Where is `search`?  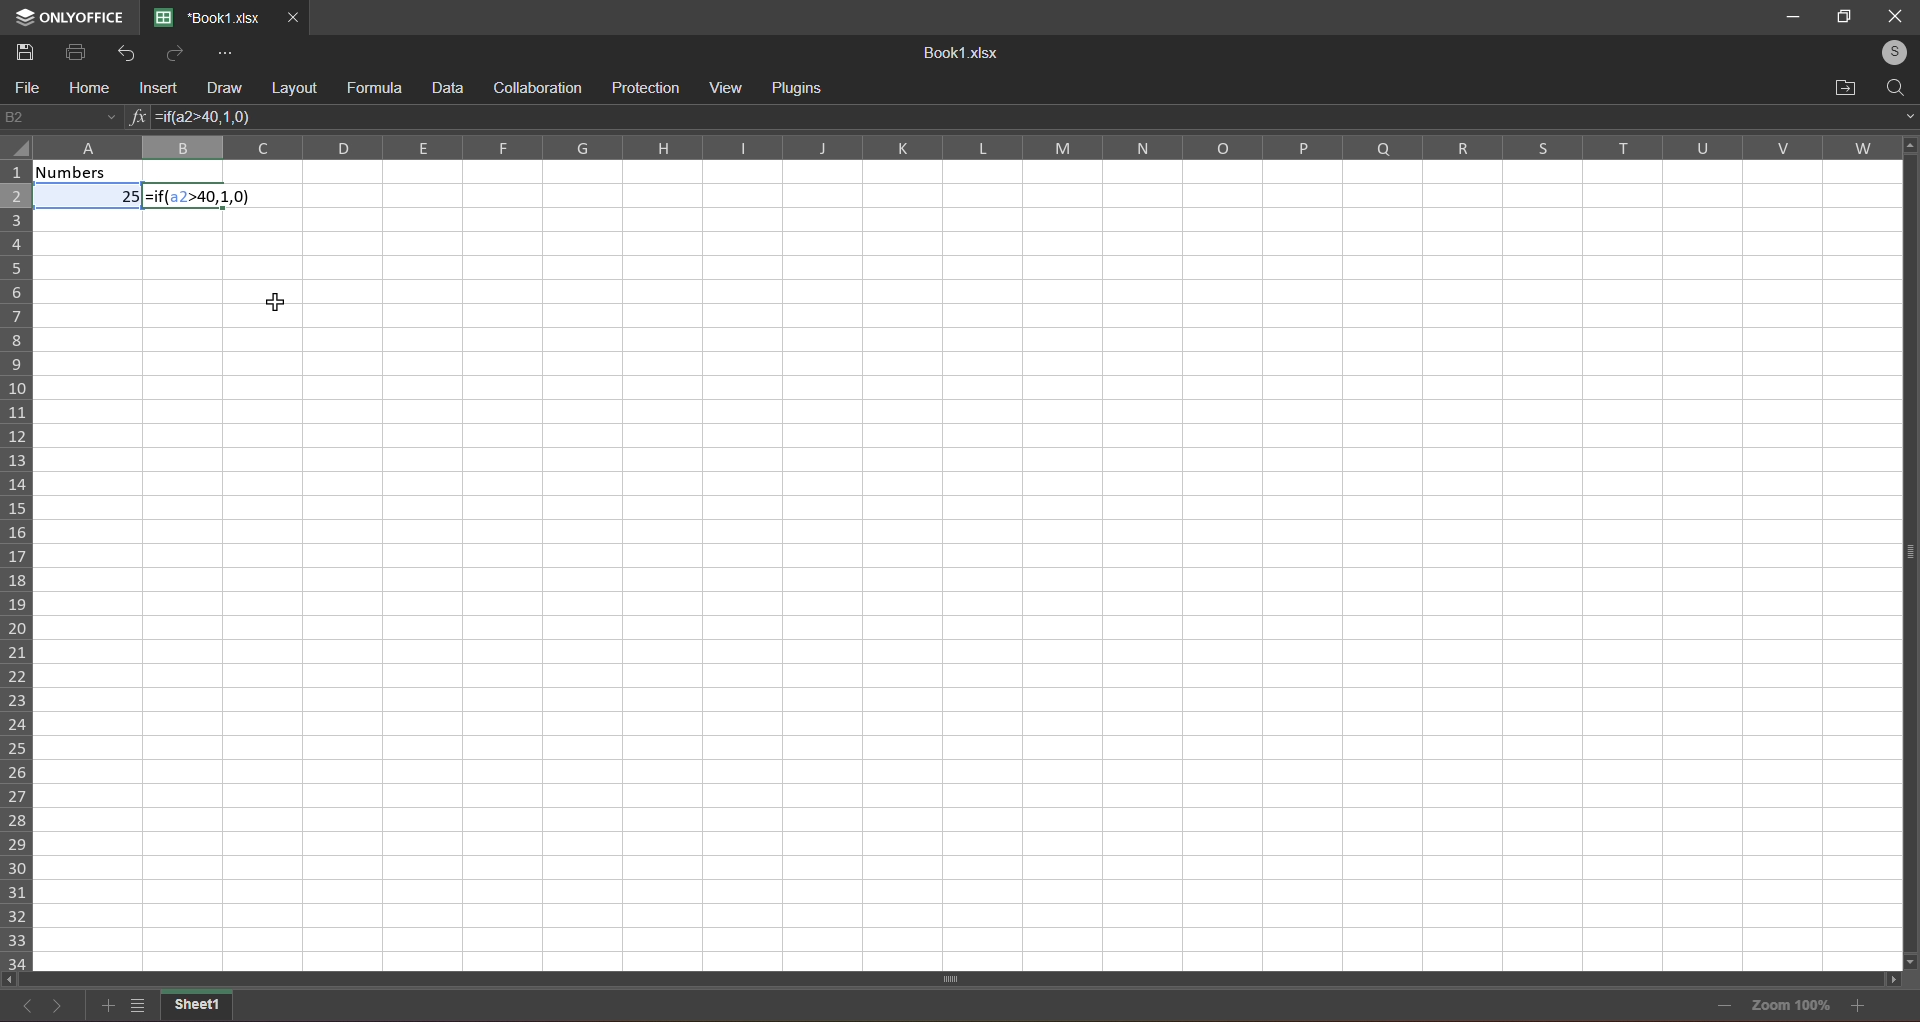
search is located at coordinates (1897, 85).